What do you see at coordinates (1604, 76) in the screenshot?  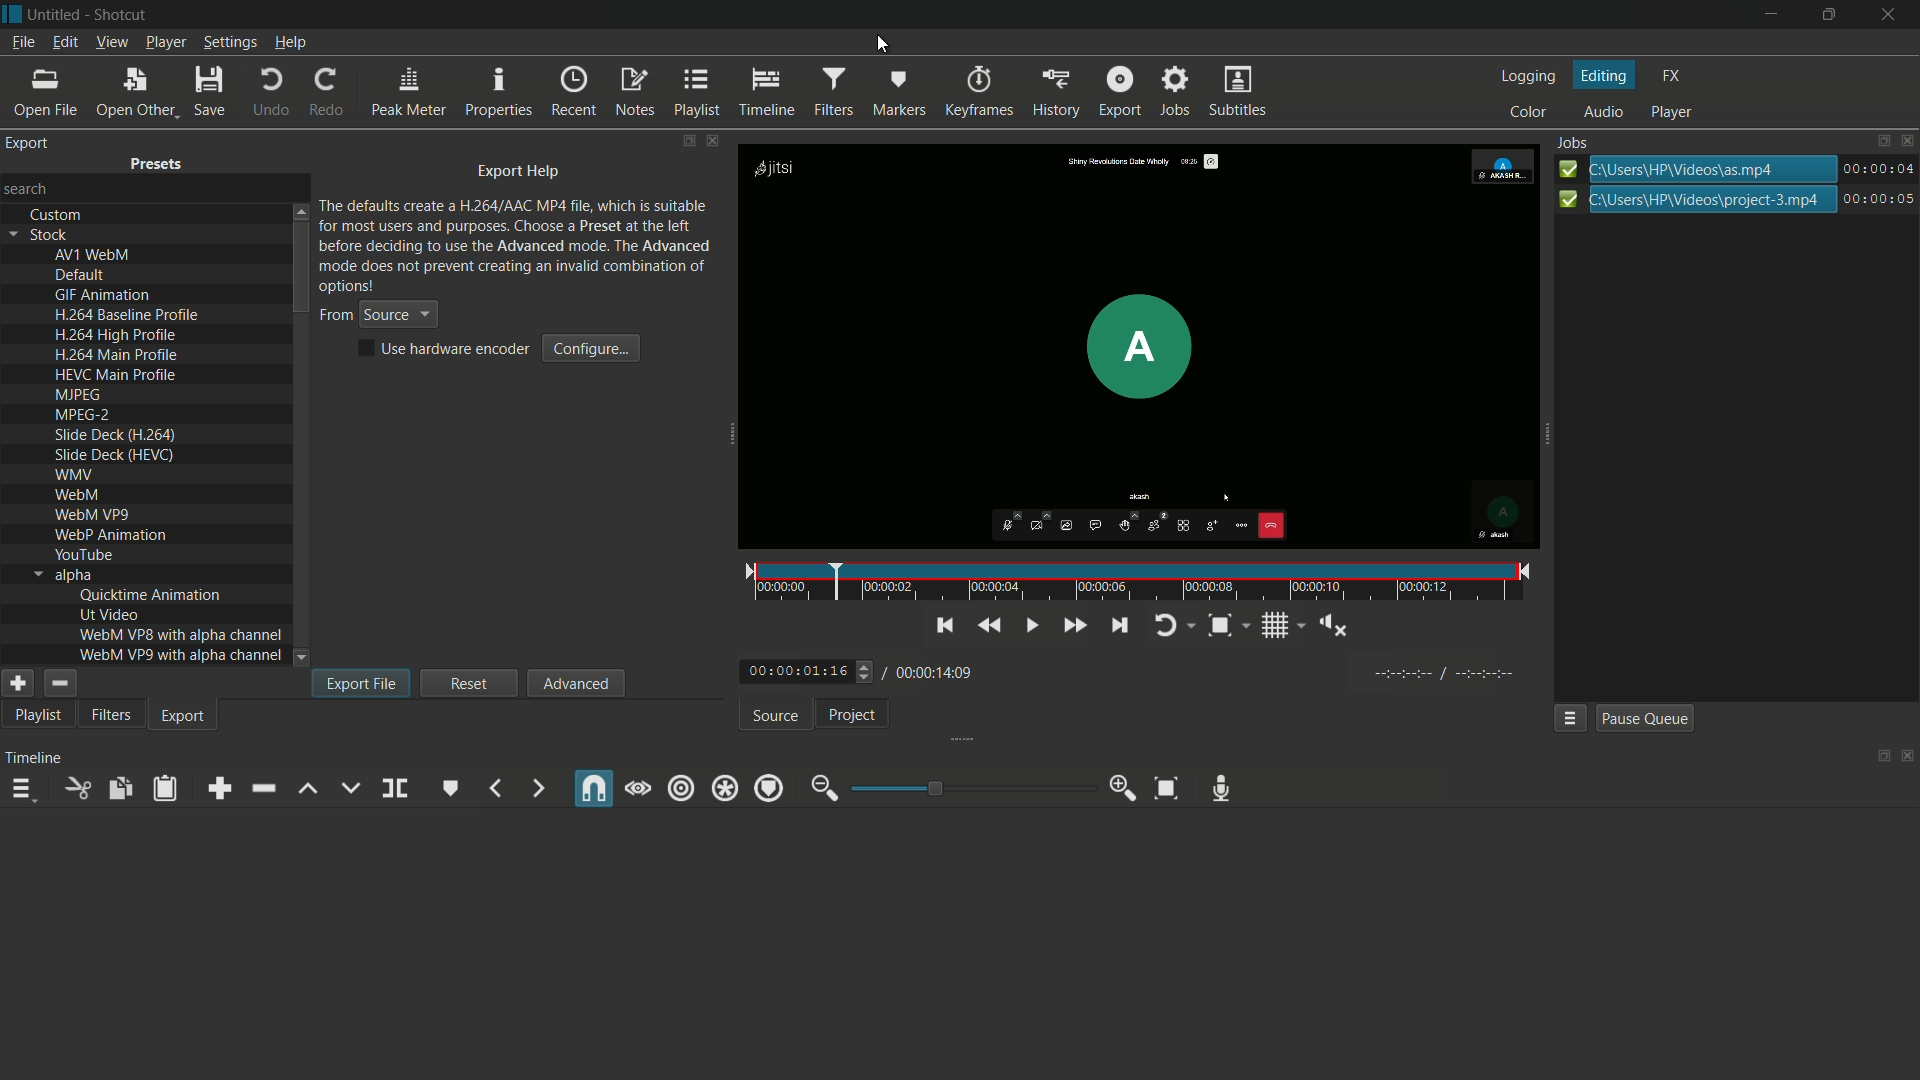 I see `editing` at bounding box center [1604, 76].